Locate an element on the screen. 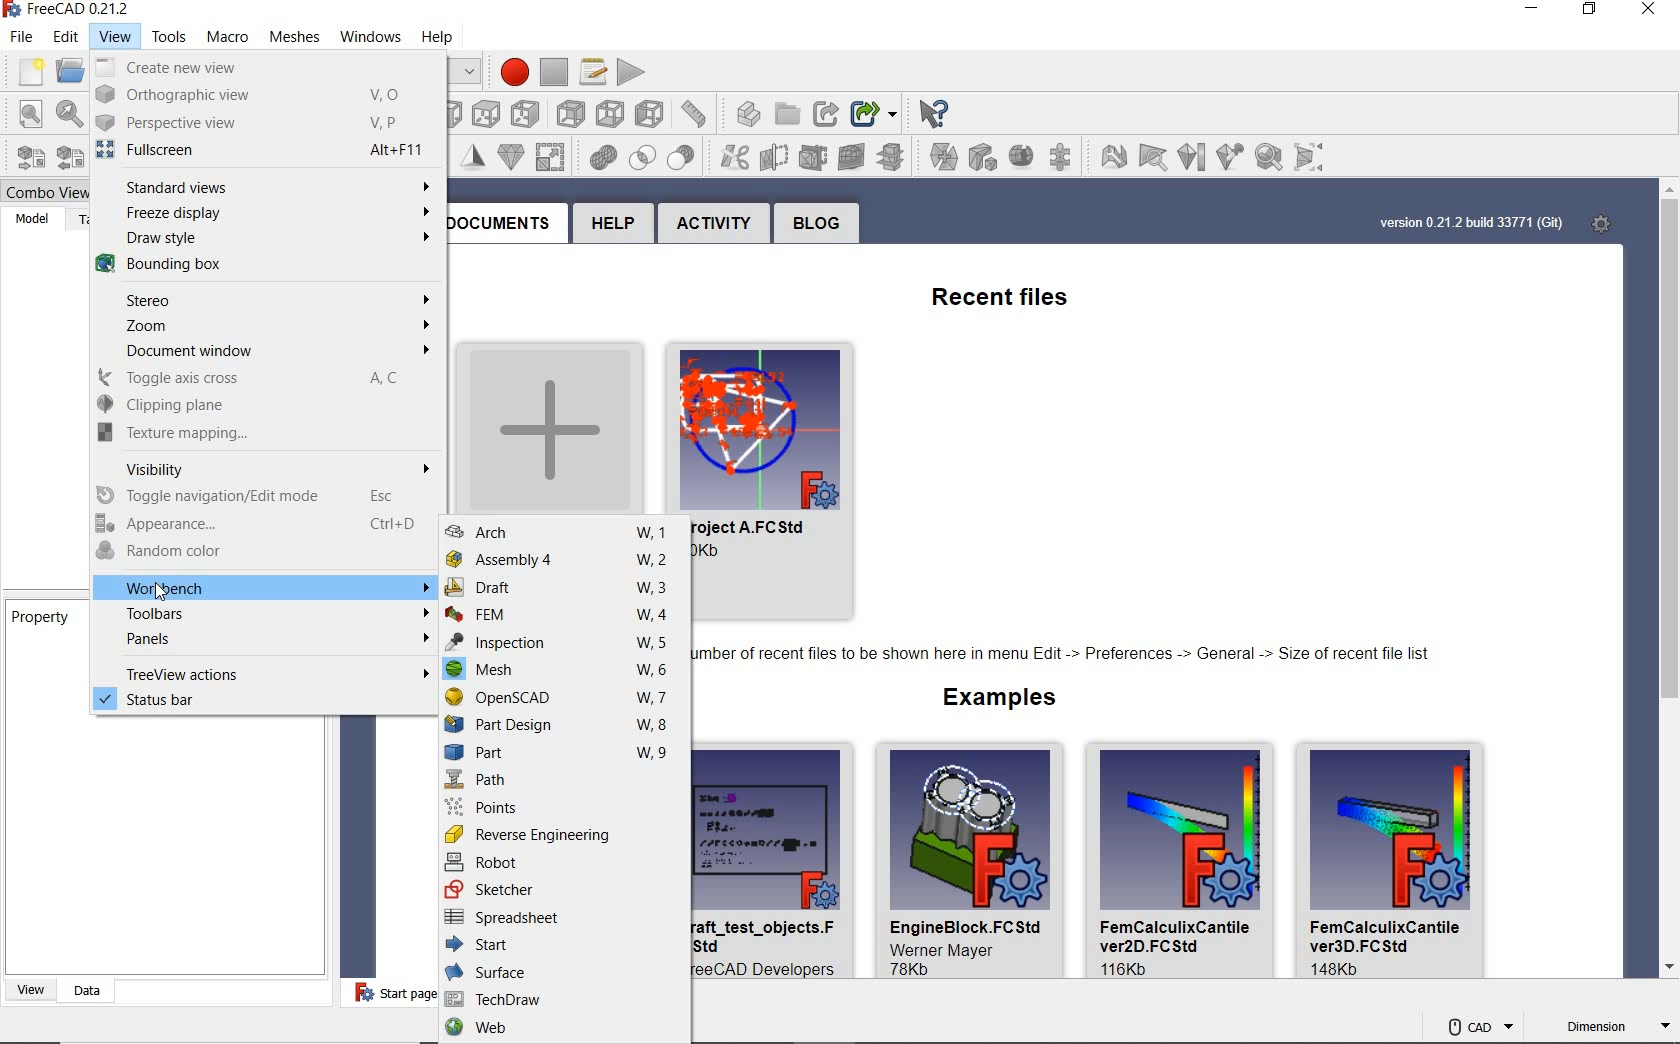  points is located at coordinates (565, 807).